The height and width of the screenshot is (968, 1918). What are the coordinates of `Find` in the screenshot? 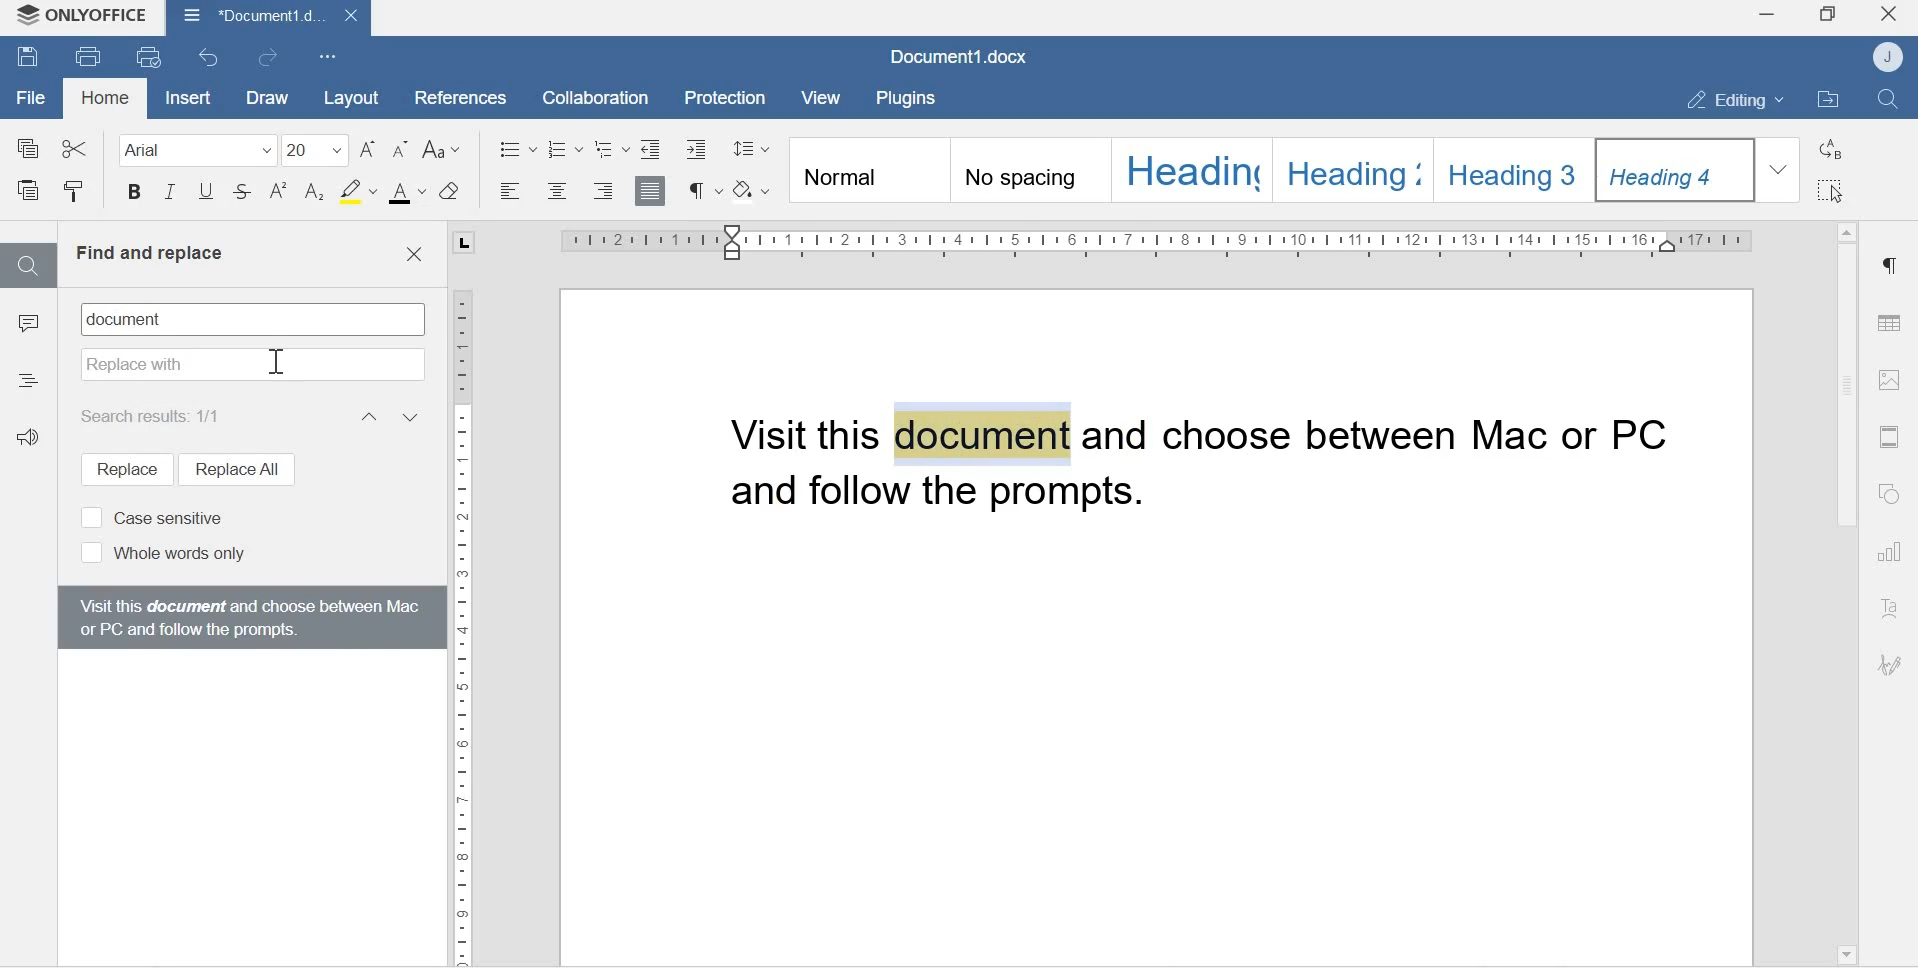 It's located at (27, 265).